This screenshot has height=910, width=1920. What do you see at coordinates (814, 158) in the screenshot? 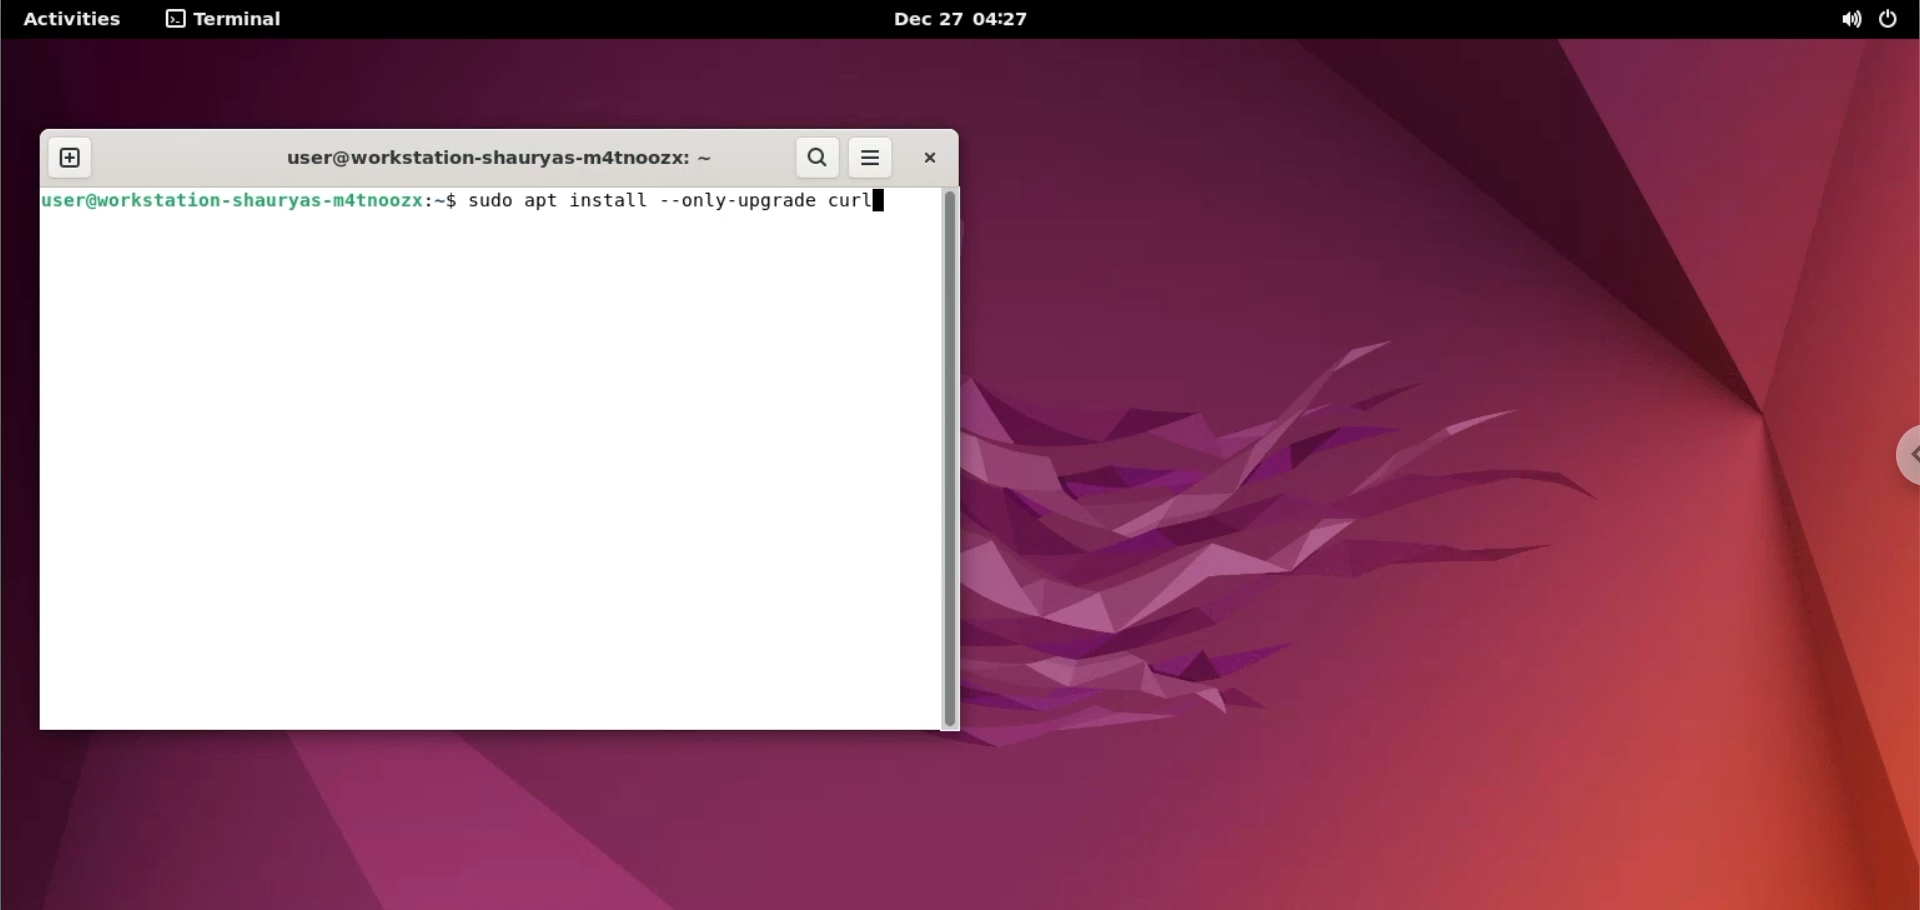
I see `search` at bounding box center [814, 158].